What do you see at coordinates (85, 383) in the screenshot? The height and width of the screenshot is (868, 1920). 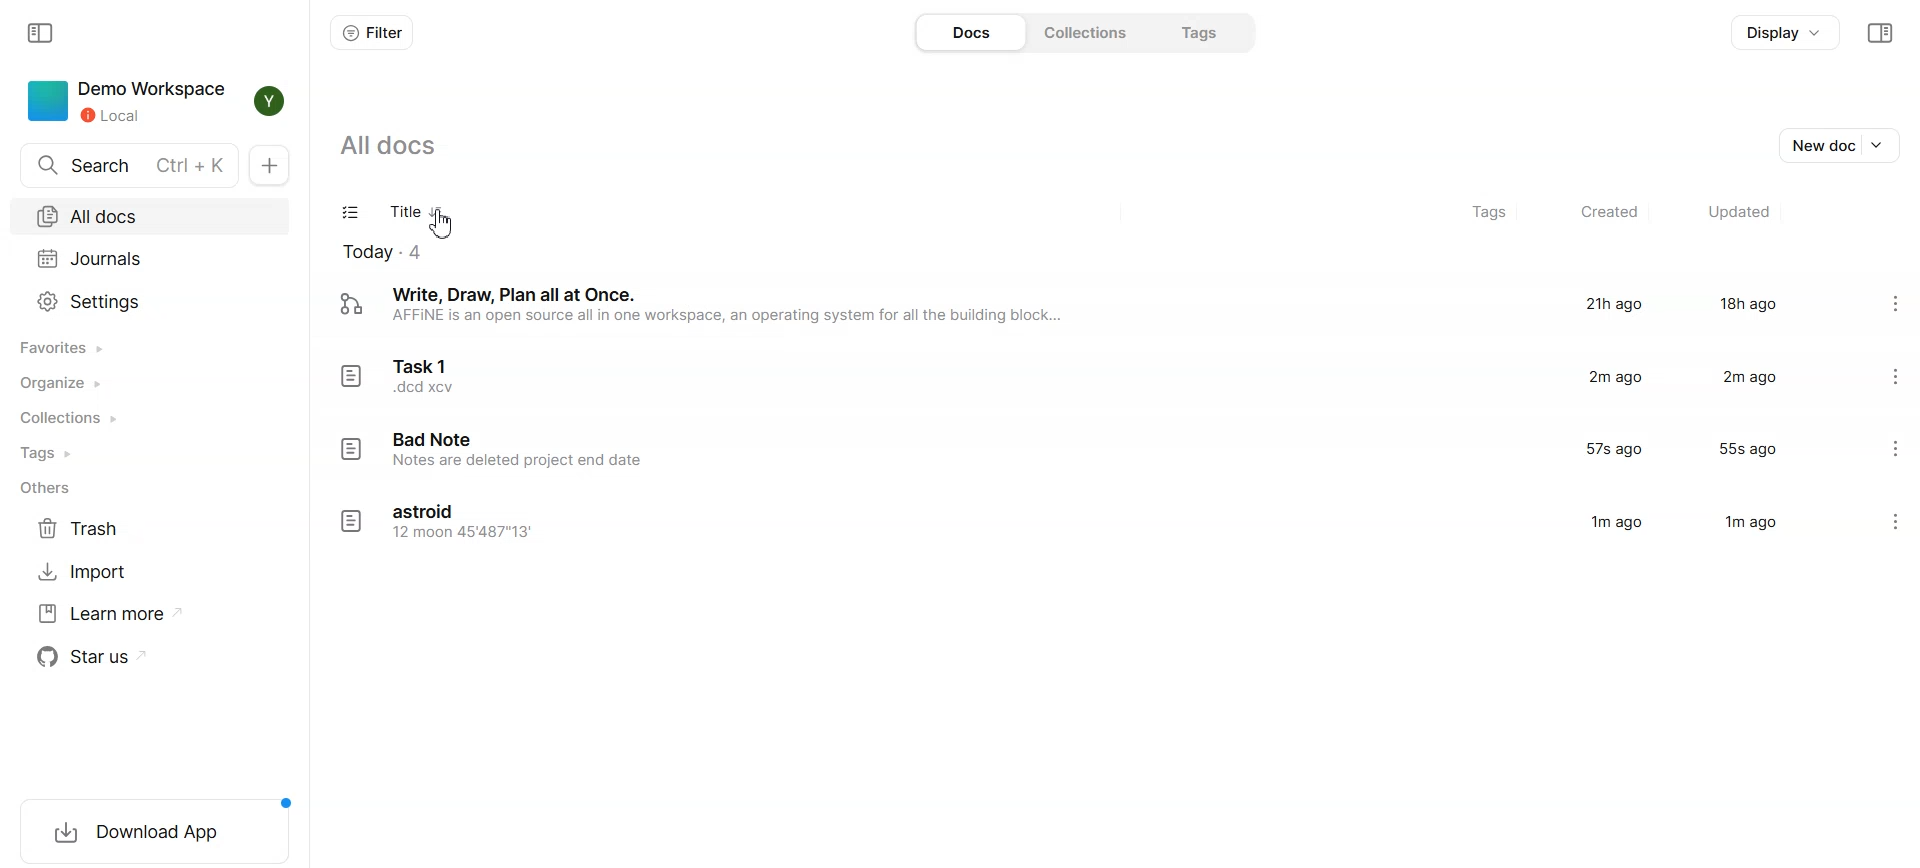 I see `Organize` at bounding box center [85, 383].